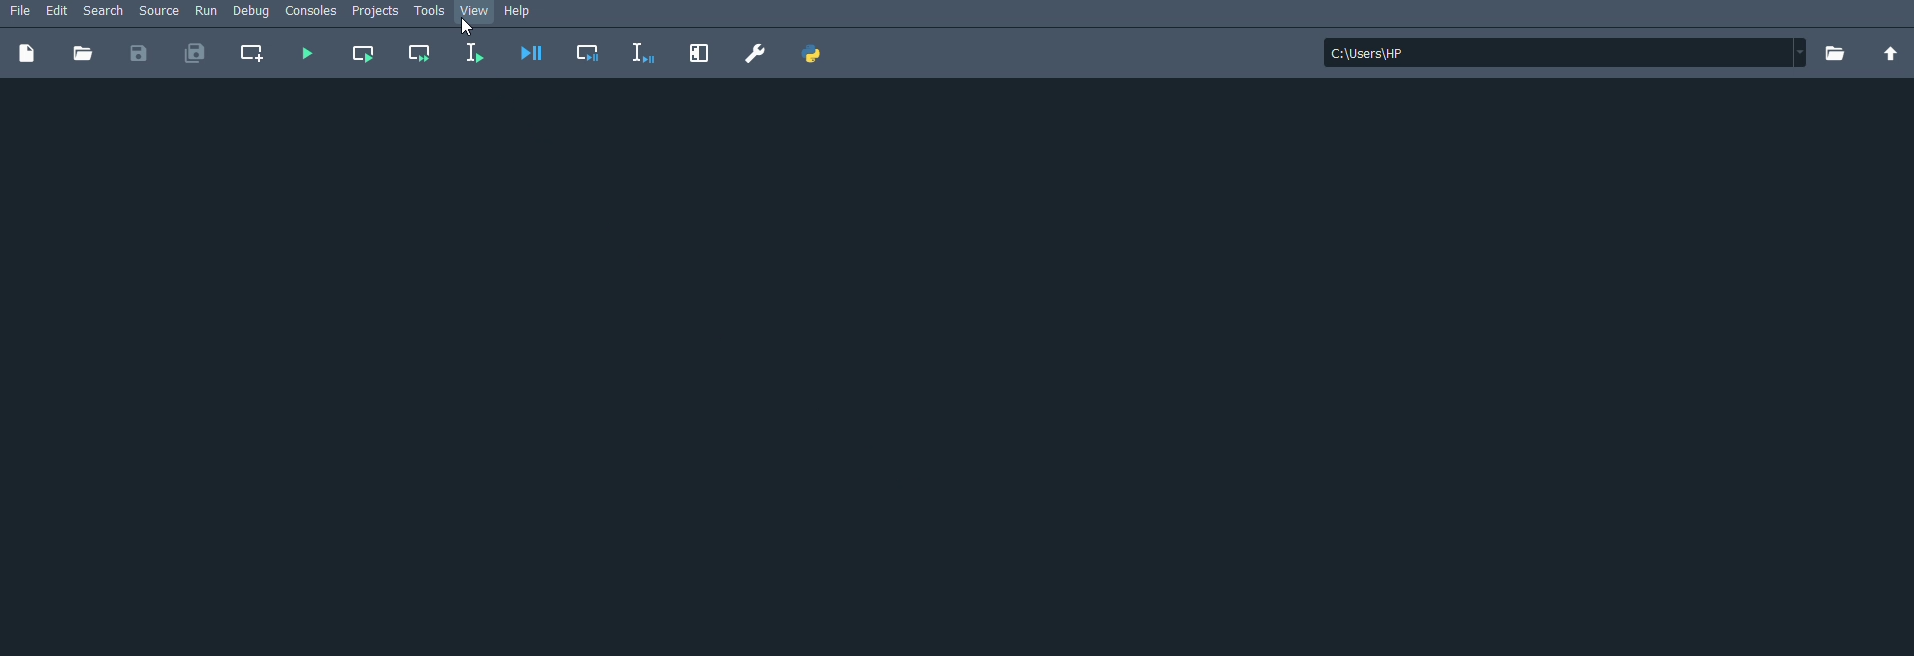 The width and height of the screenshot is (1914, 656). I want to click on Run current cell and go to the next one, so click(418, 53).